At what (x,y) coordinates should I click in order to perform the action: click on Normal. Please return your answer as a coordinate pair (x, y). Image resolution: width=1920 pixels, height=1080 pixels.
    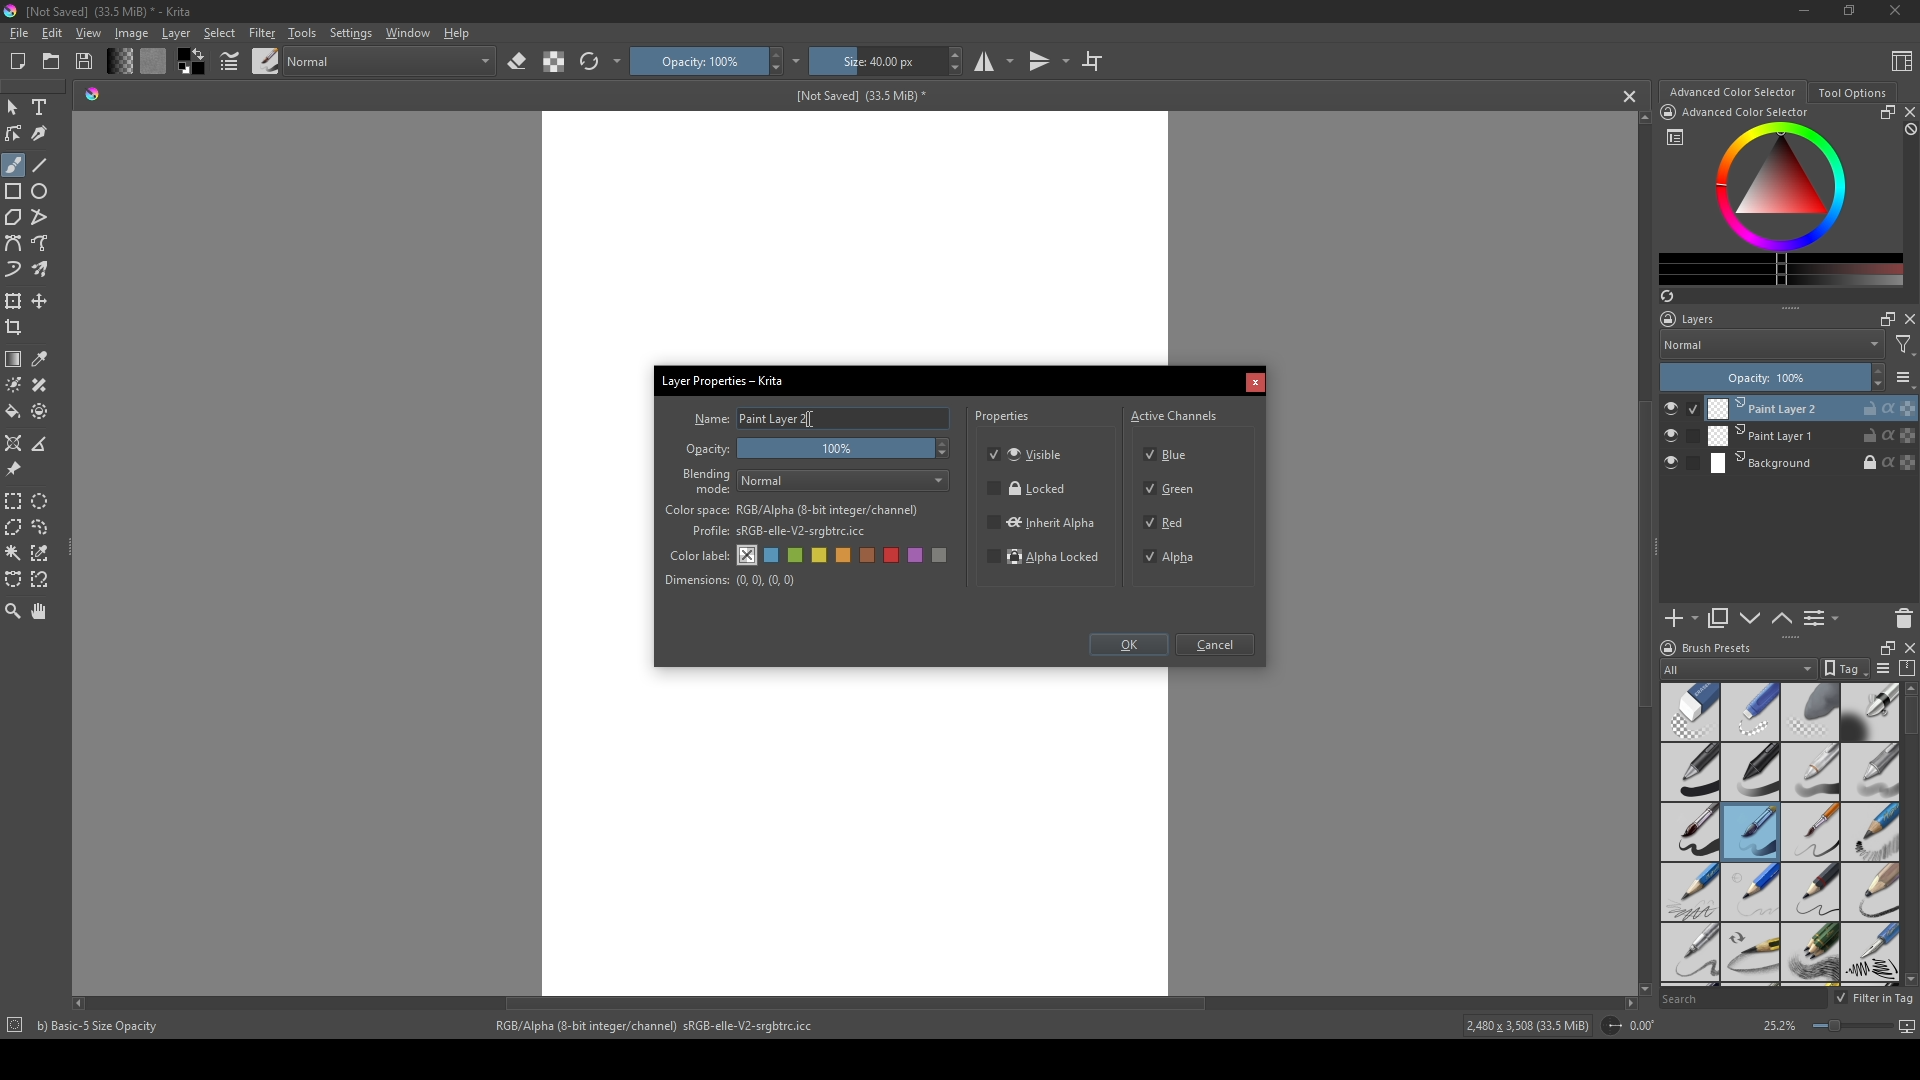
    Looking at the image, I should click on (1772, 344).